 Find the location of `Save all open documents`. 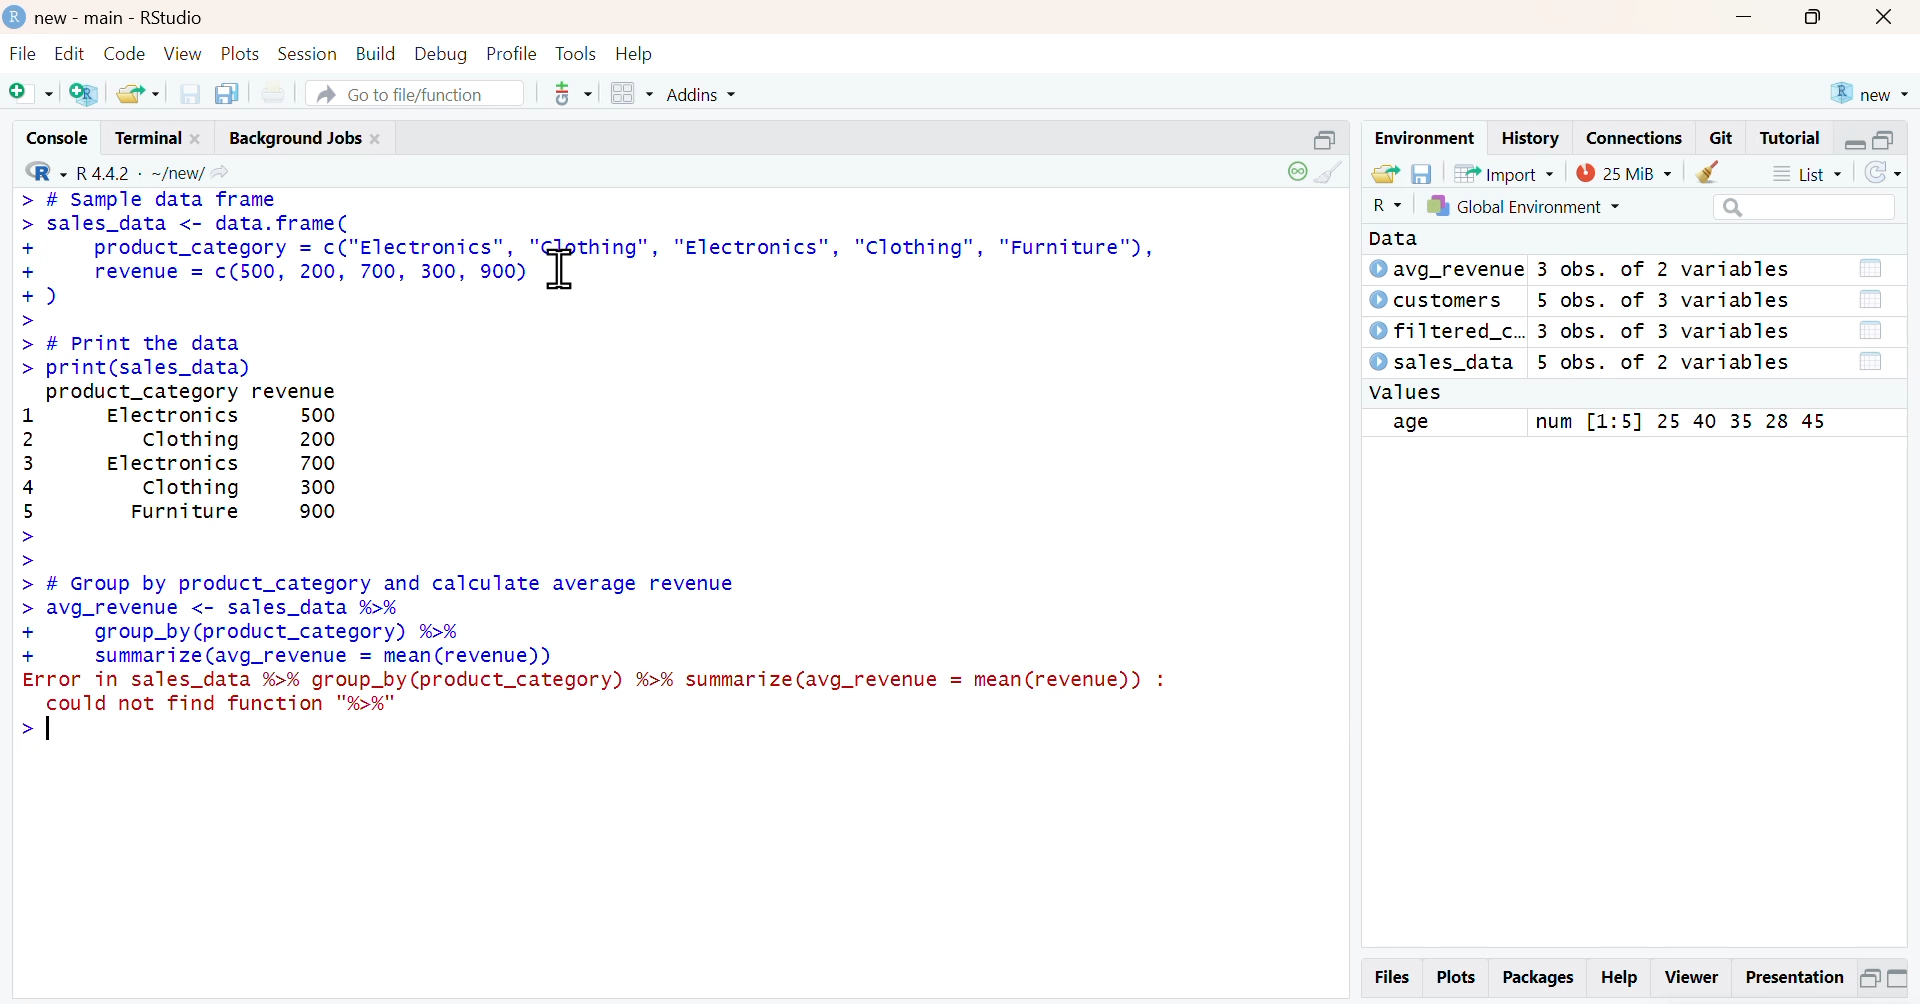

Save all open documents is located at coordinates (228, 94).